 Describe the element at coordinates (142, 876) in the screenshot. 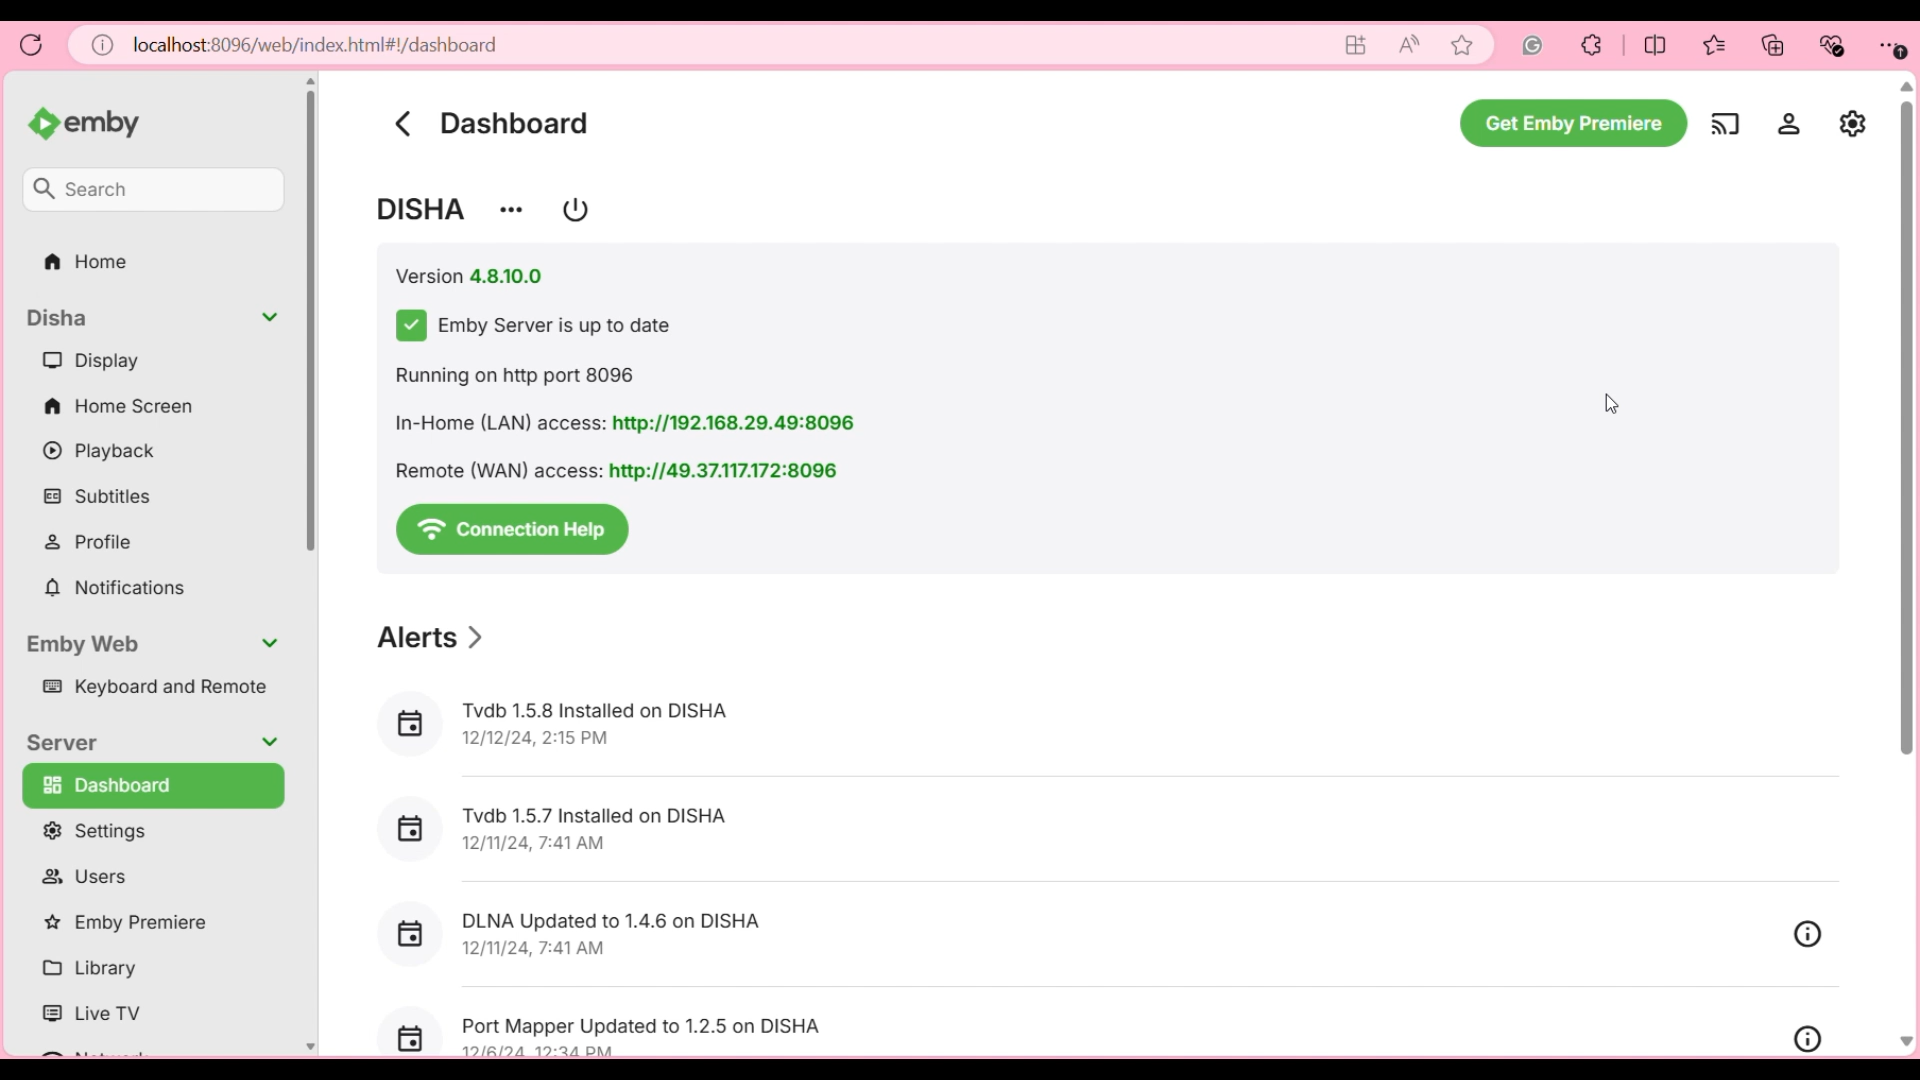

I see `Users` at that location.